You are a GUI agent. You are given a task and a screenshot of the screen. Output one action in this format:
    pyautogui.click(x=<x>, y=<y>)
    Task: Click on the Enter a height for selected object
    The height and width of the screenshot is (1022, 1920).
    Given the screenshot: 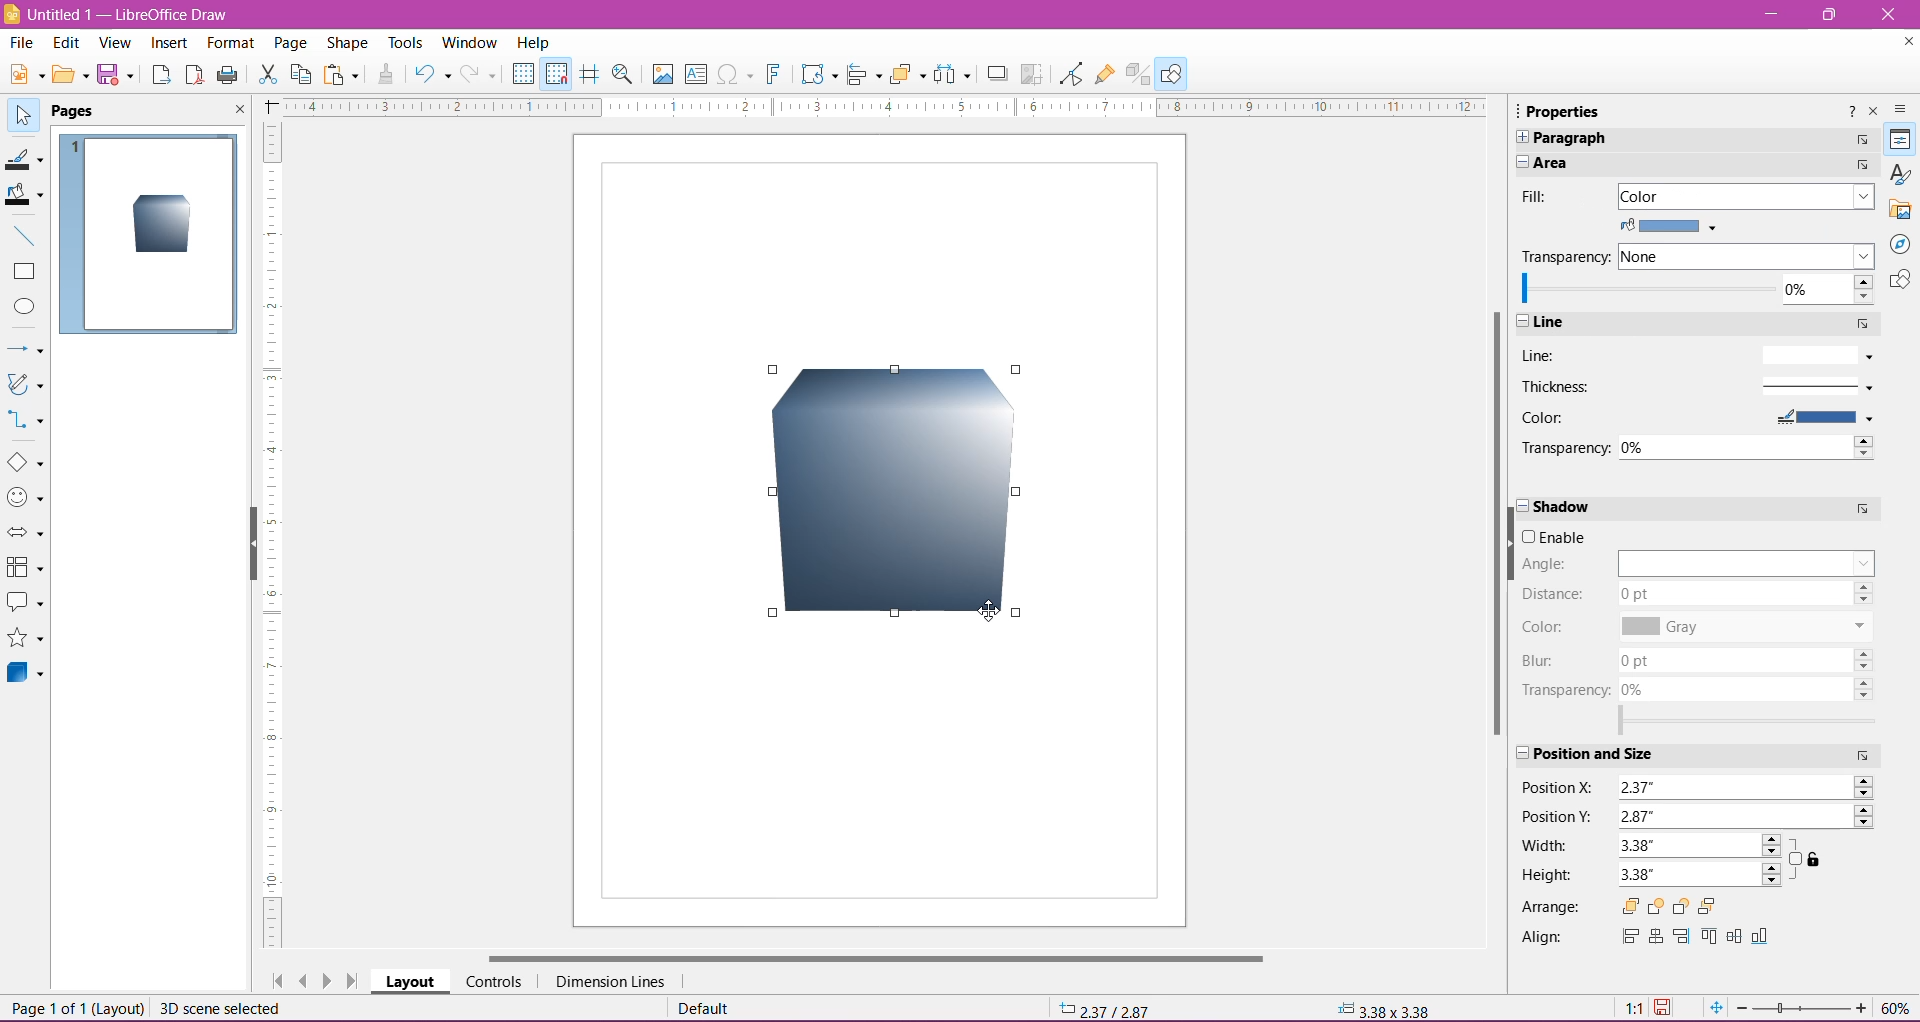 What is the action you would take?
    pyautogui.click(x=1699, y=875)
    